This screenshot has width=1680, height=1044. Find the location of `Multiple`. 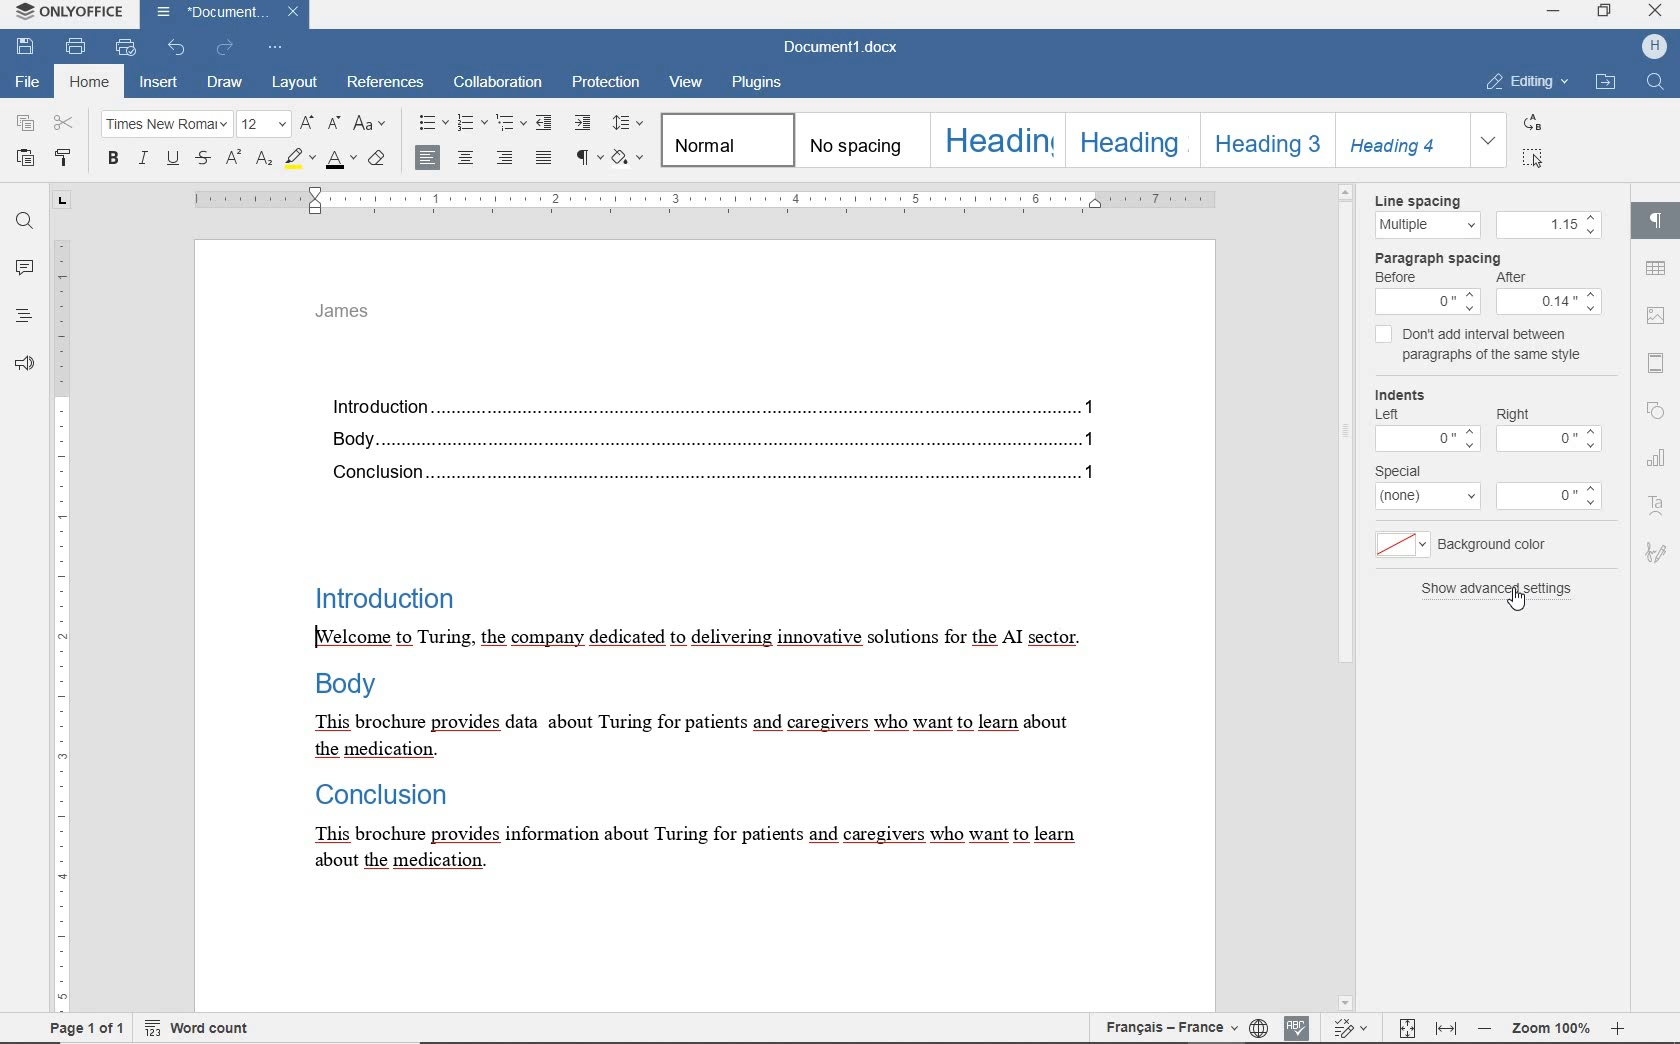

Multiple is located at coordinates (1426, 226).